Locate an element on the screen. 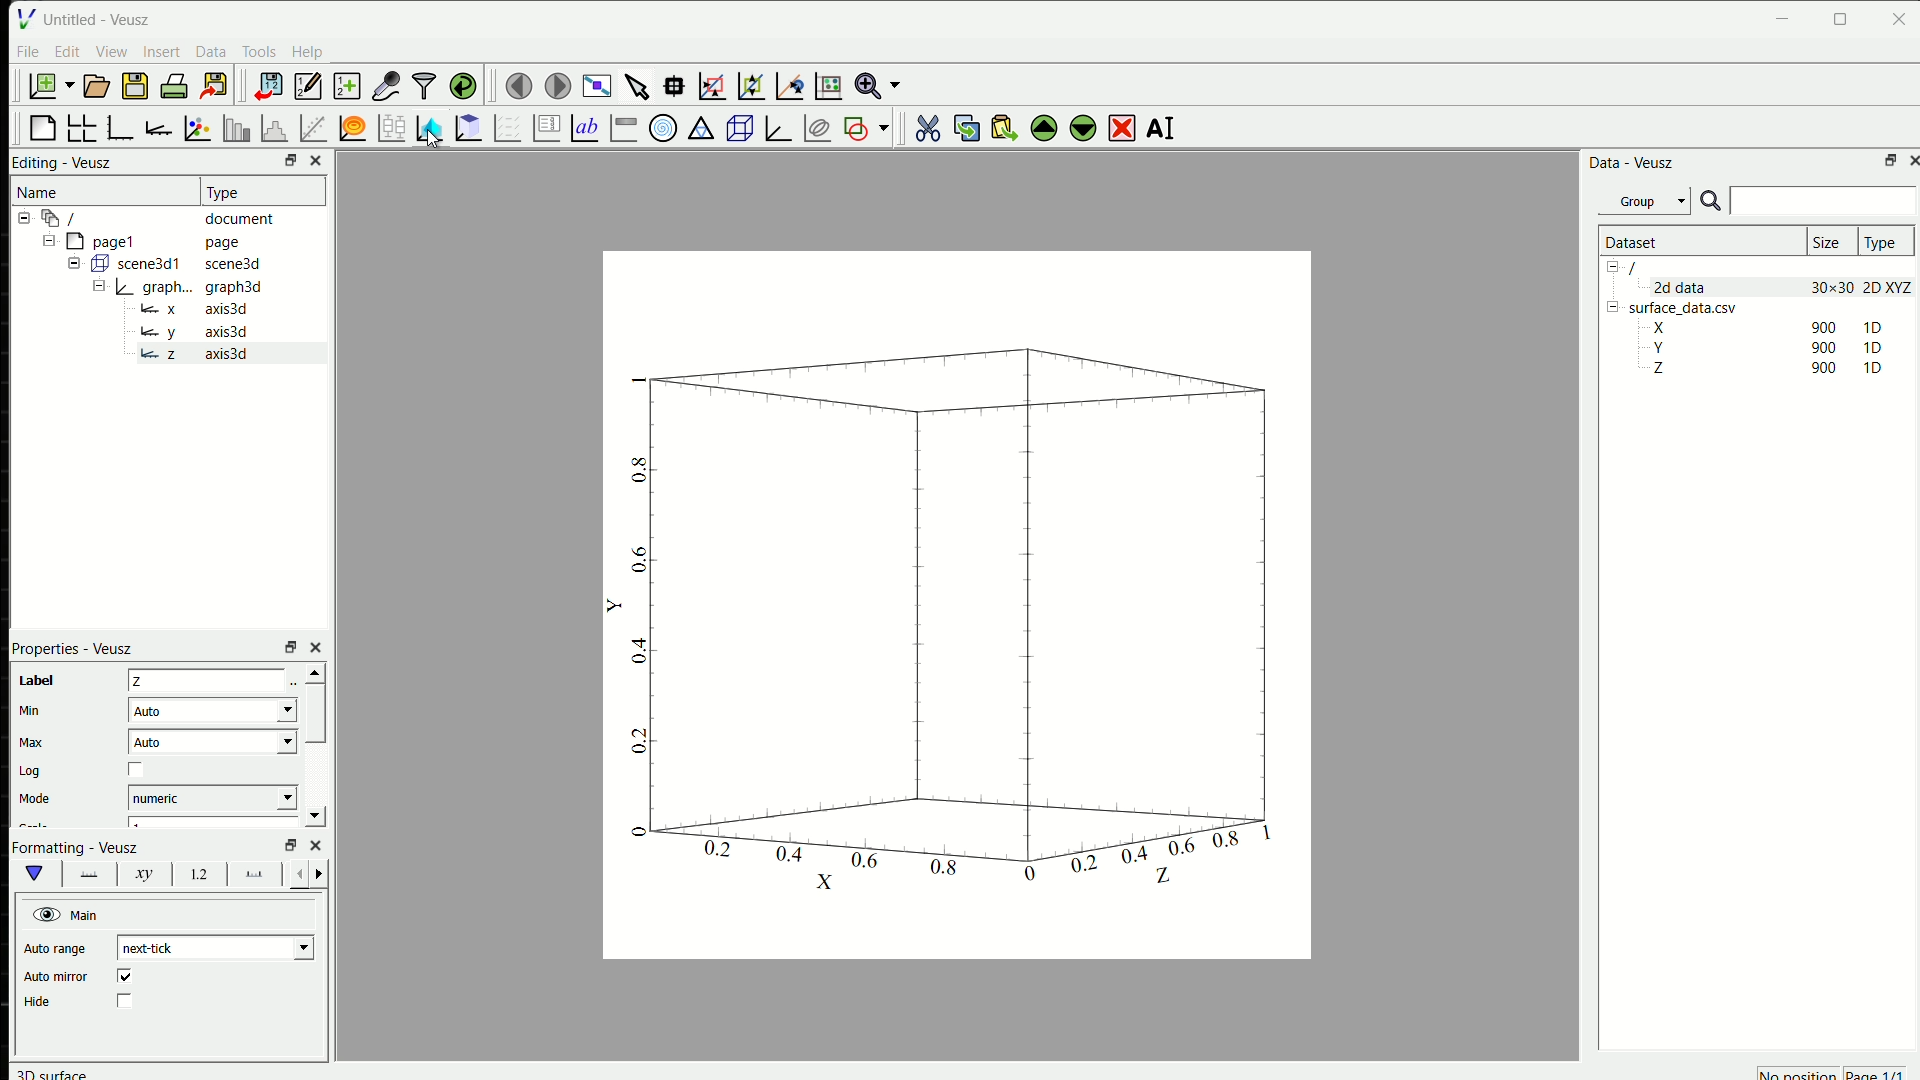  Collapse /expand is located at coordinates (26, 218).